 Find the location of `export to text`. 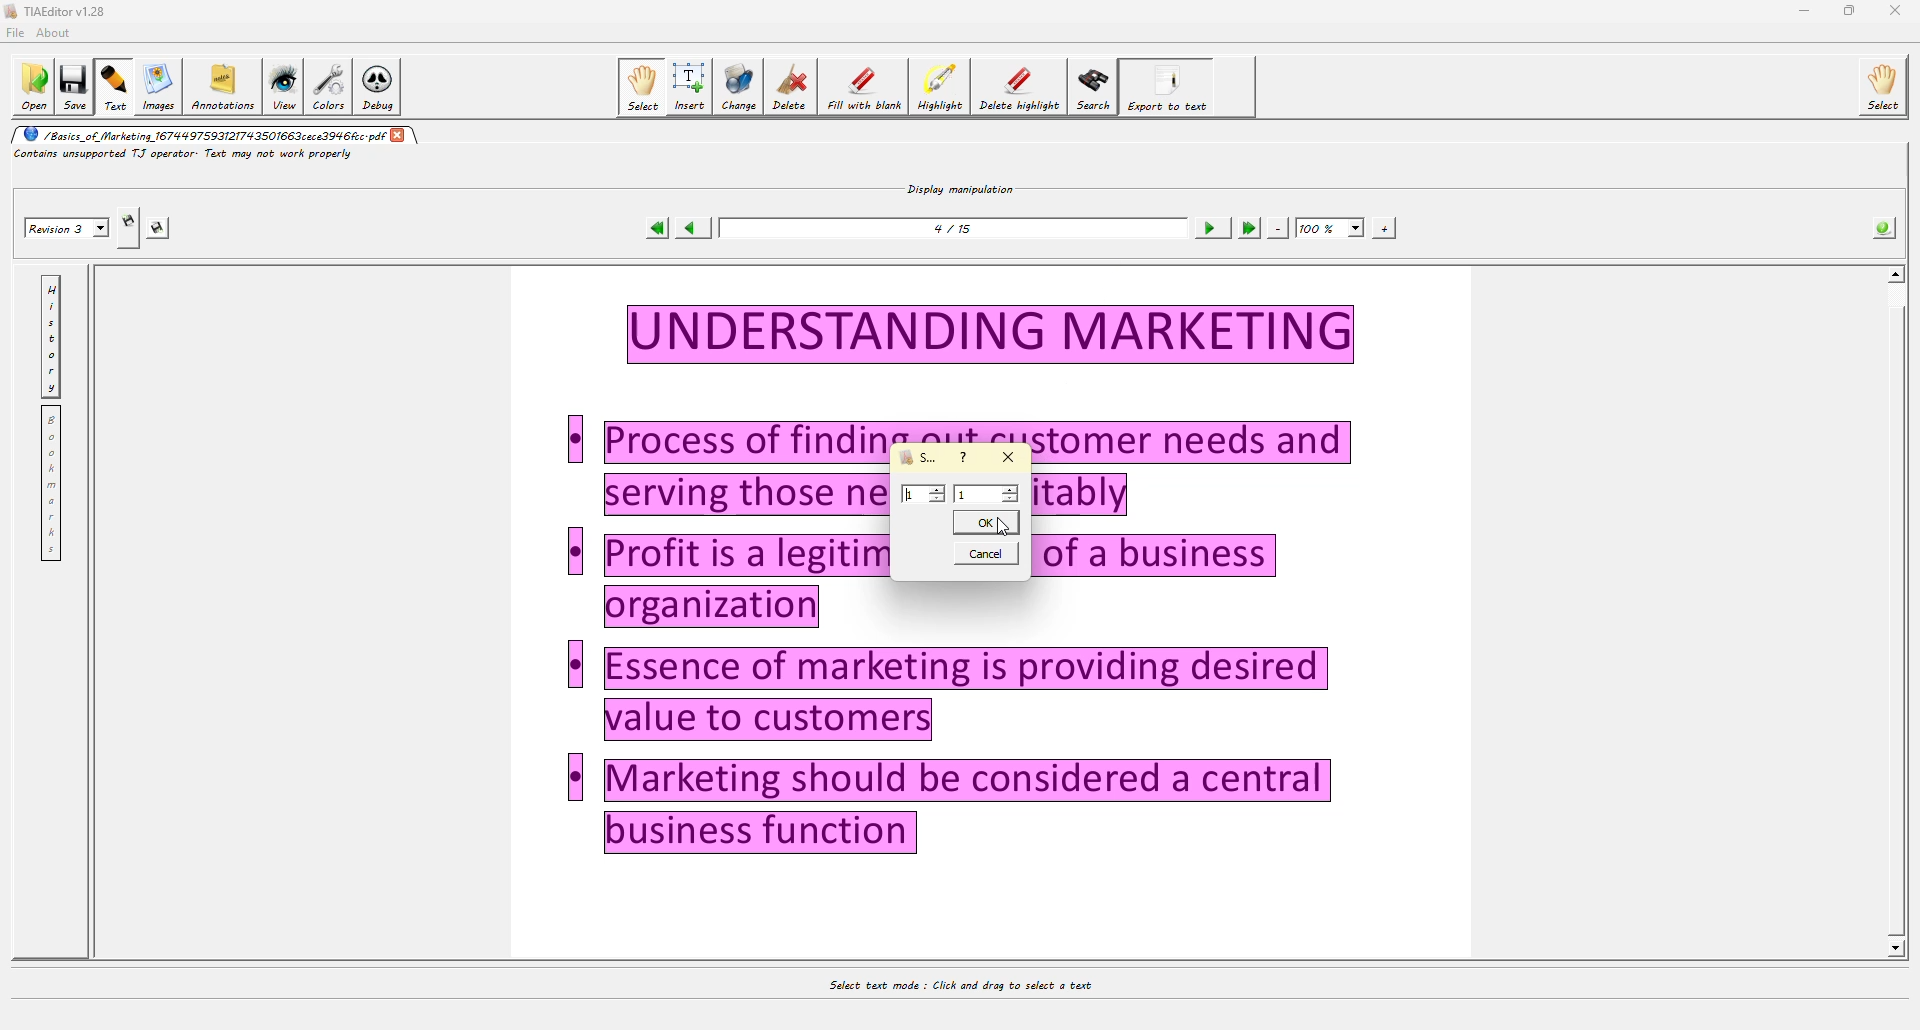

export to text is located at coordinates (1170, 85).